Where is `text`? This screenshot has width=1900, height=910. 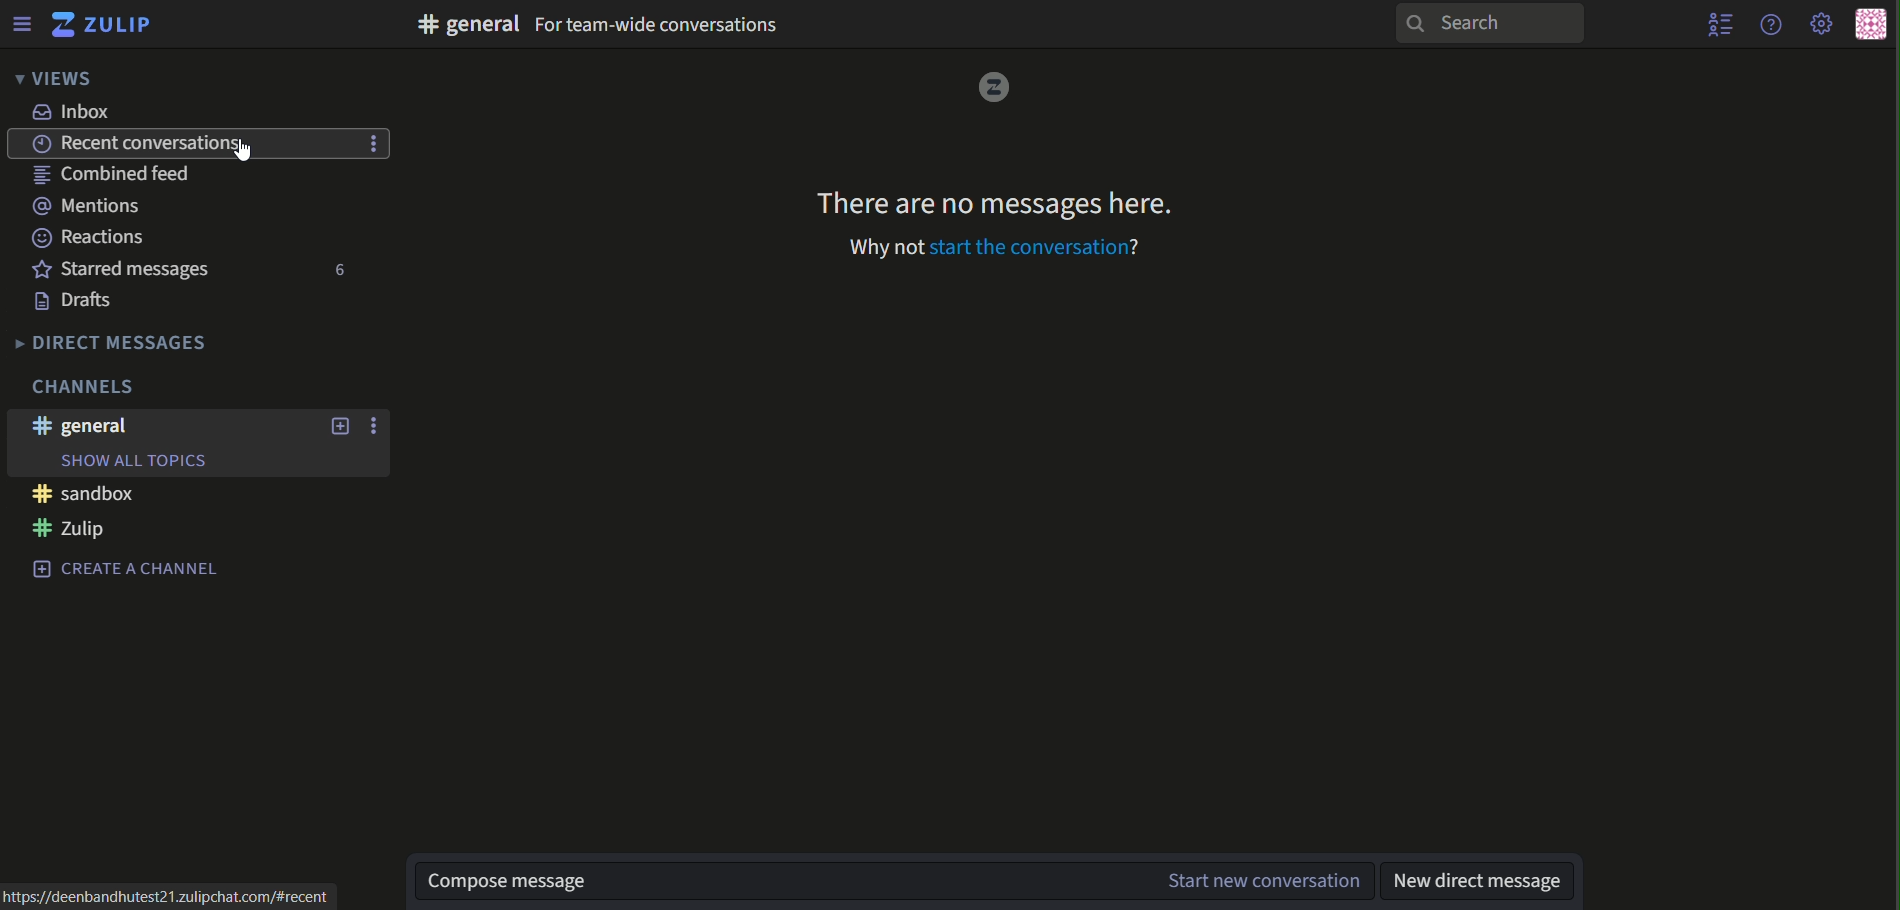
text is located at coordinates (173, 898).